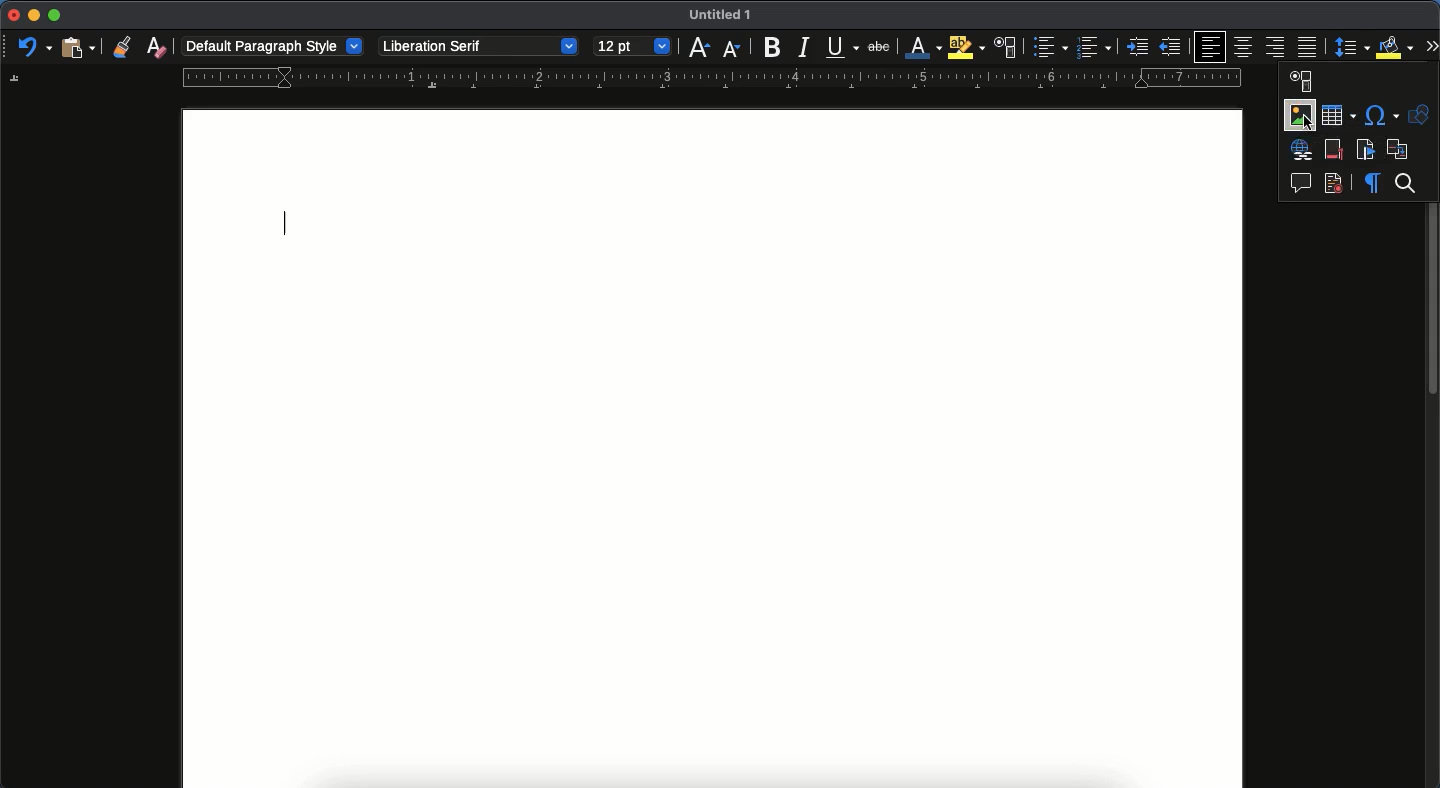  I want to click on formatting marks, so click(1372, 184).